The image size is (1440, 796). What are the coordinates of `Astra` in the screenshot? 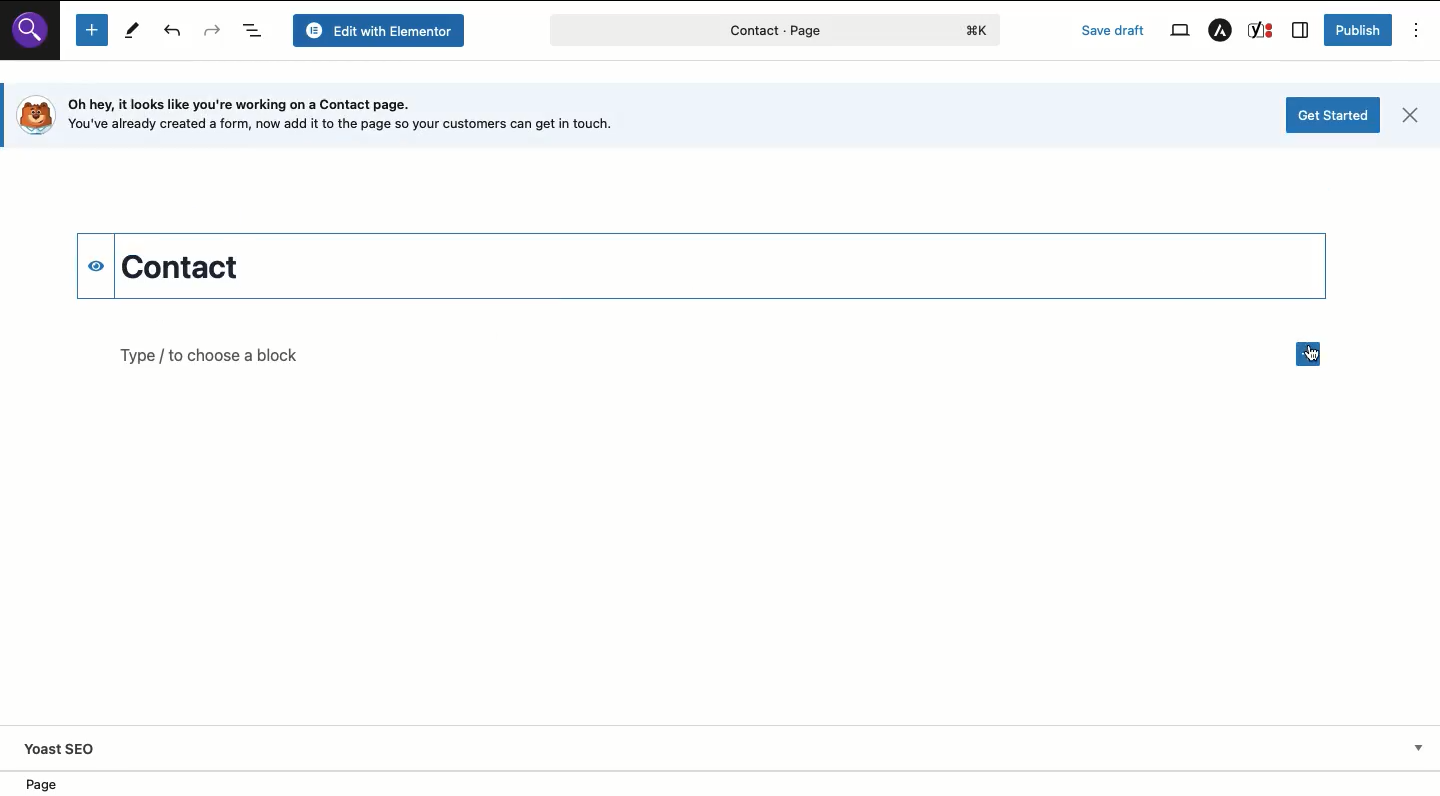 It's located at (1219, 31).